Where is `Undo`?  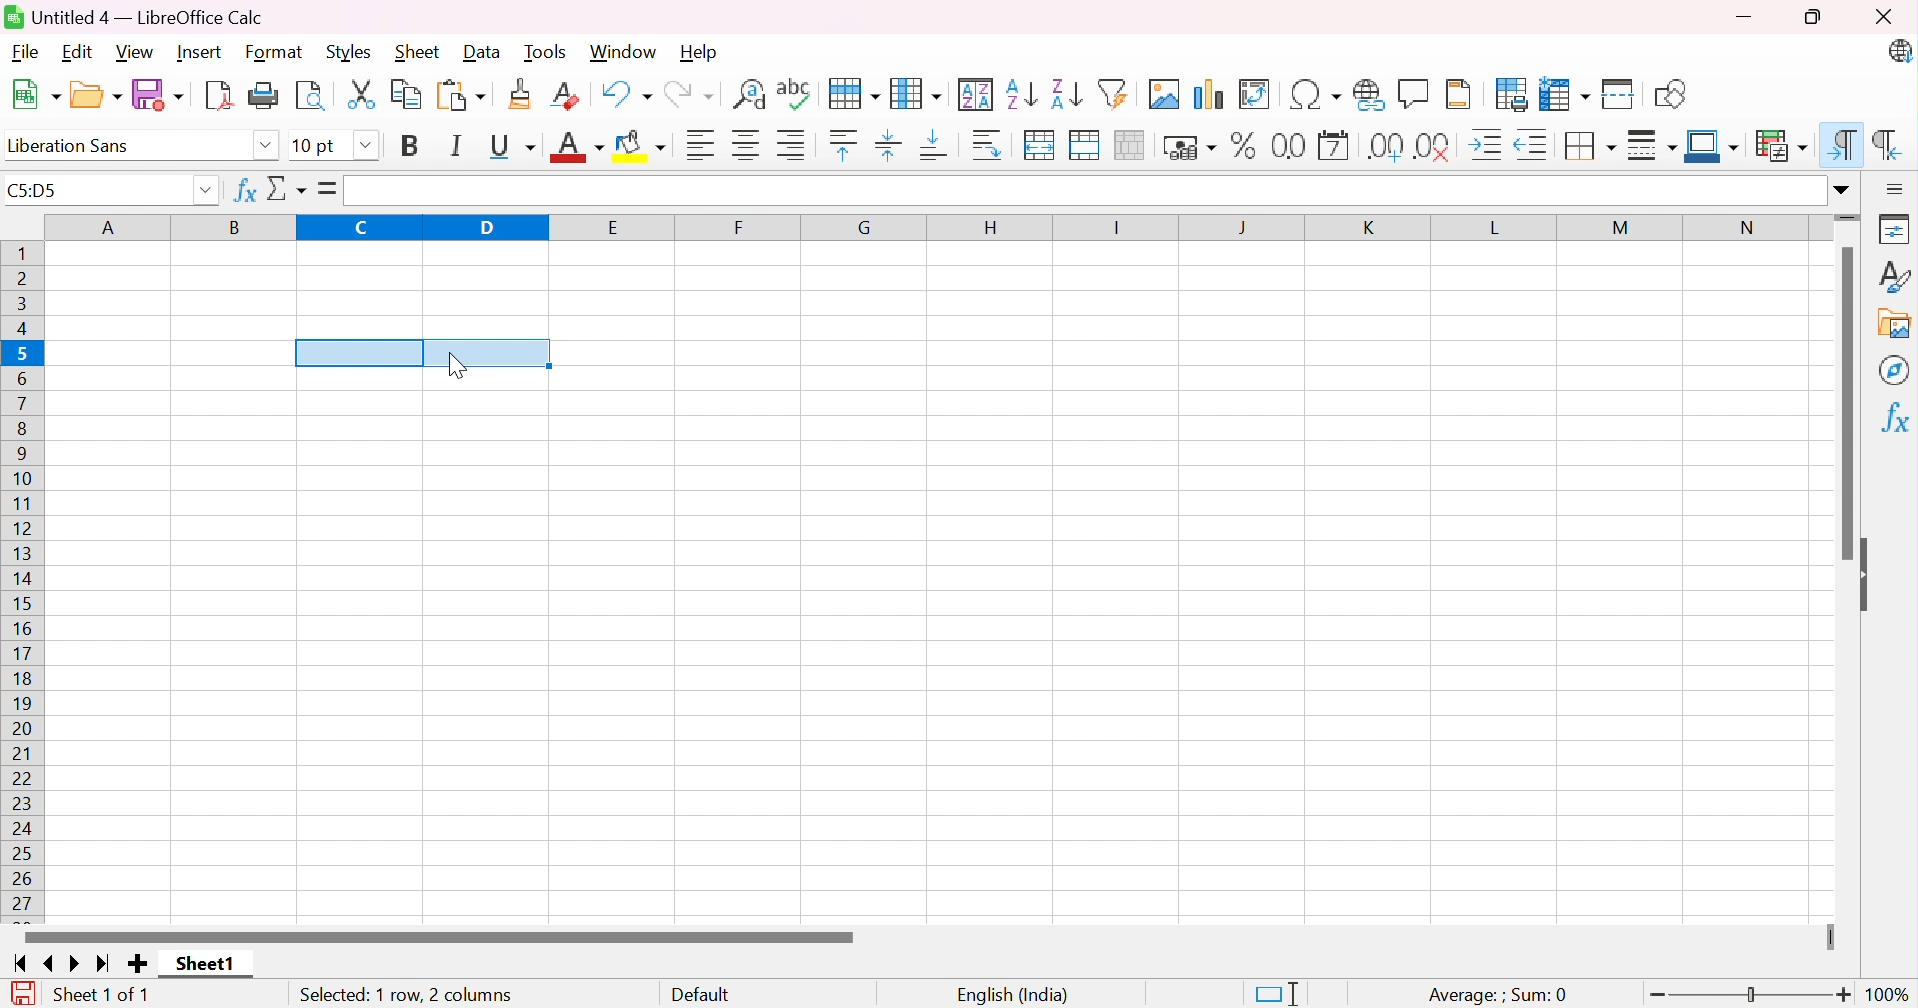 Undo is located at coordinates (626, 92).